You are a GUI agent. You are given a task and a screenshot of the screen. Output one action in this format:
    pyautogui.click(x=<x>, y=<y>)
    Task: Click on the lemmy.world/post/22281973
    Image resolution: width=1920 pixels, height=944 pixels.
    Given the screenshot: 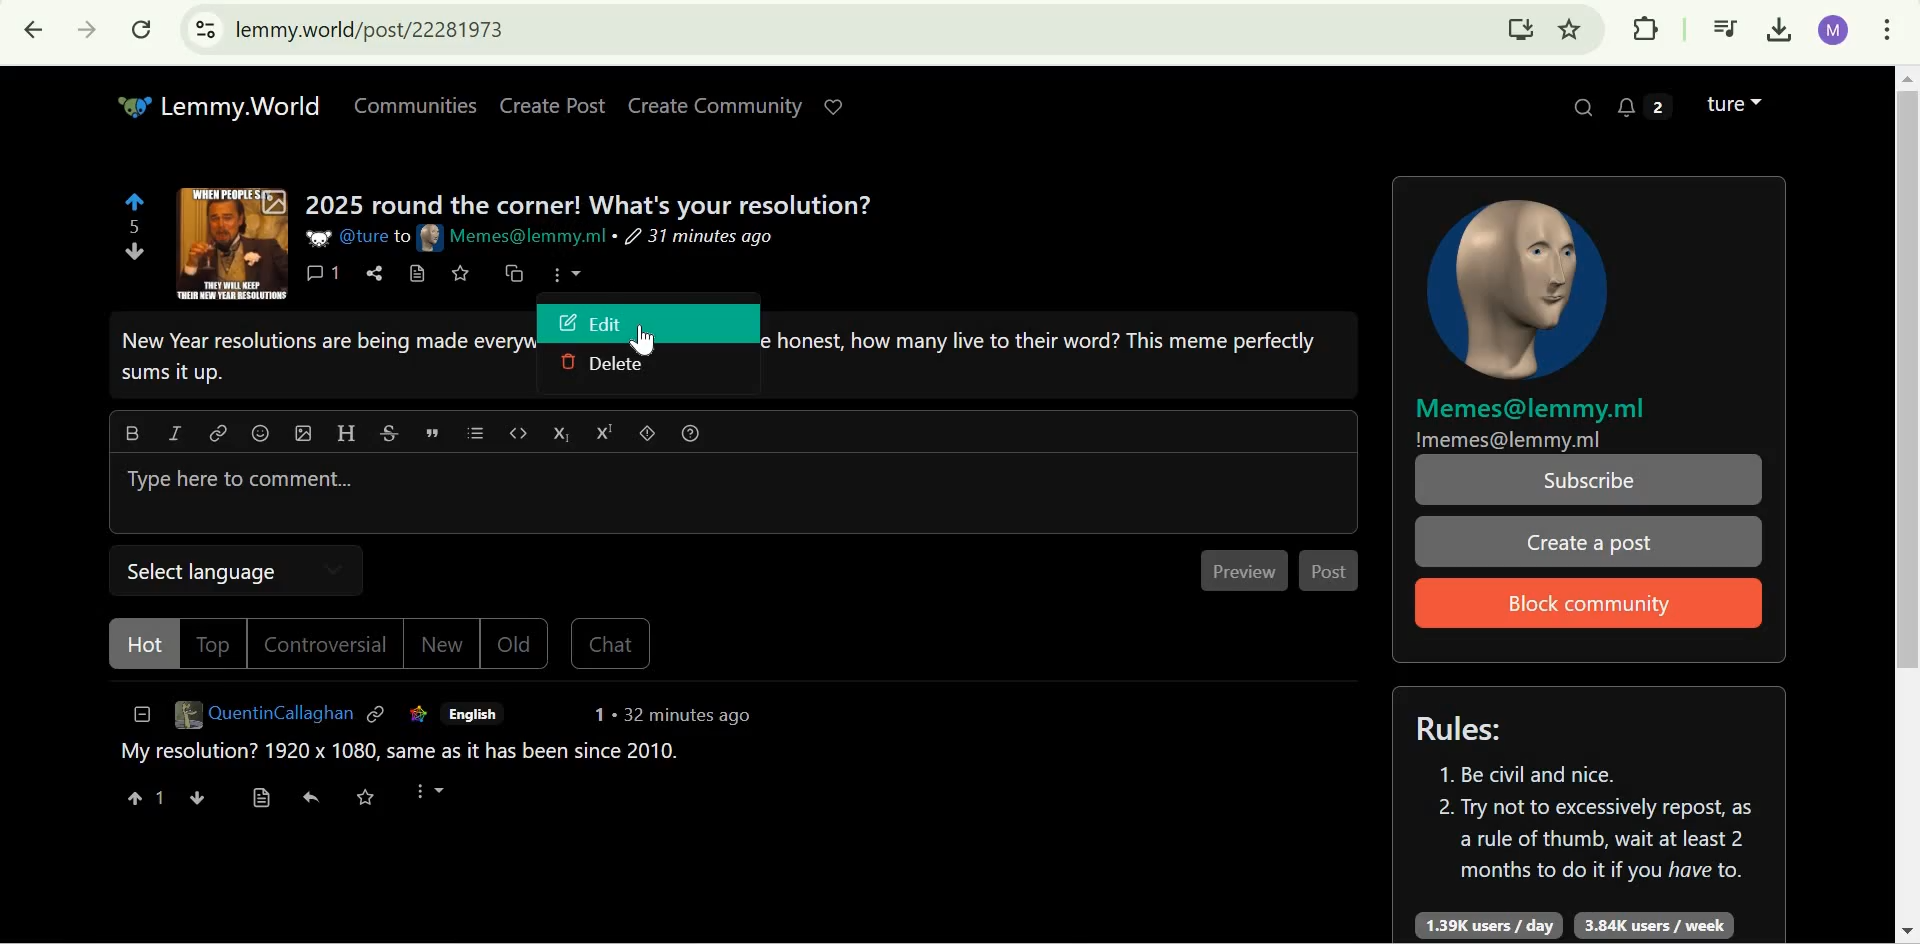 What is the action you would take?
    pyautogui.click(x=374, y=29)
    